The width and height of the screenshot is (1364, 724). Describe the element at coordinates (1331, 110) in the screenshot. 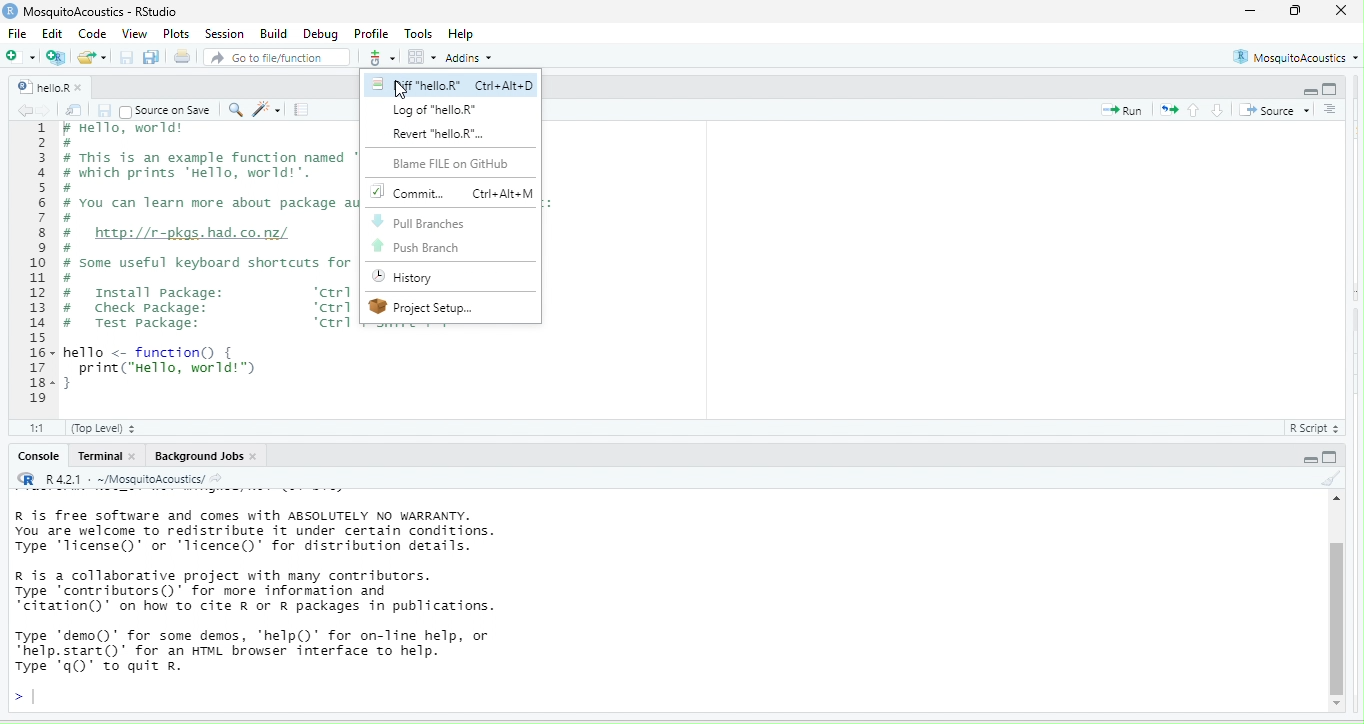

I see `show document outline` at that location.